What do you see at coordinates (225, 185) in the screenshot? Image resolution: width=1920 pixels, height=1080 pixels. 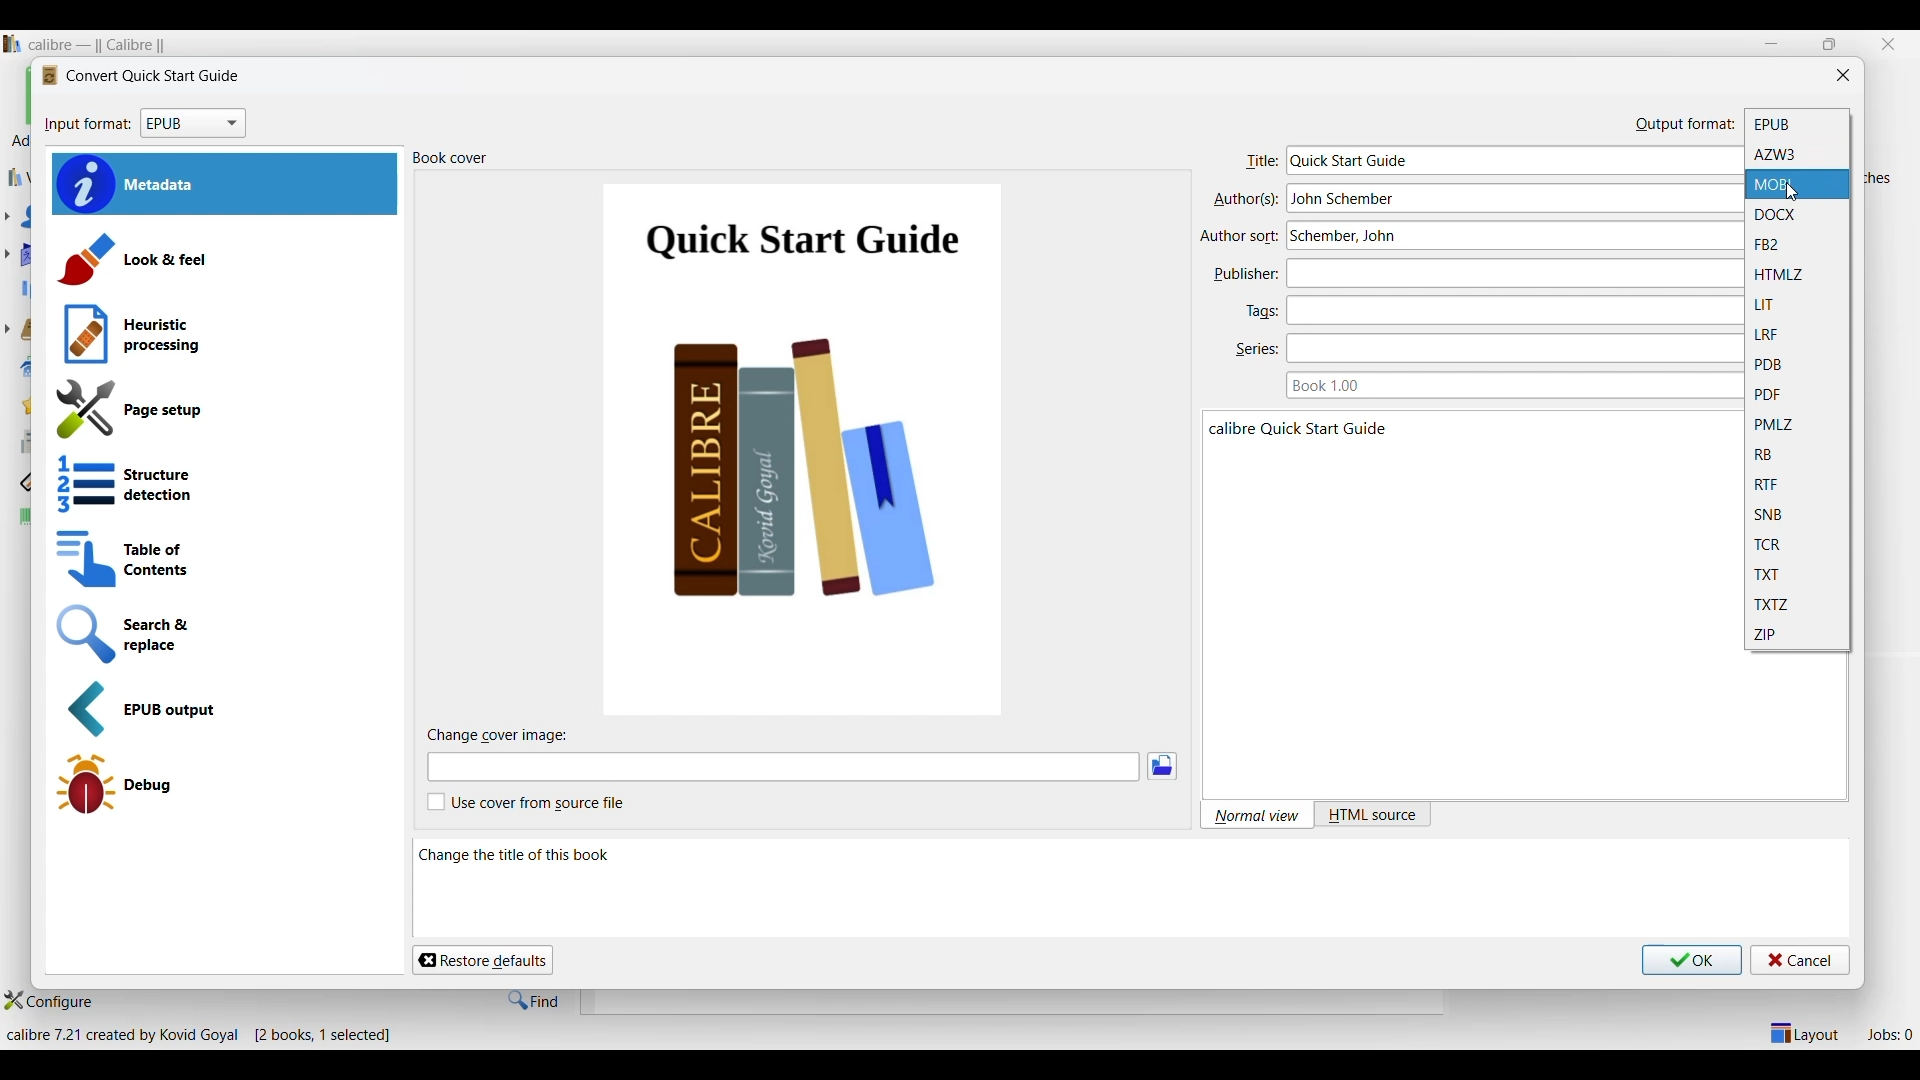 I see `Metadata` at bounding box center [225, 185].